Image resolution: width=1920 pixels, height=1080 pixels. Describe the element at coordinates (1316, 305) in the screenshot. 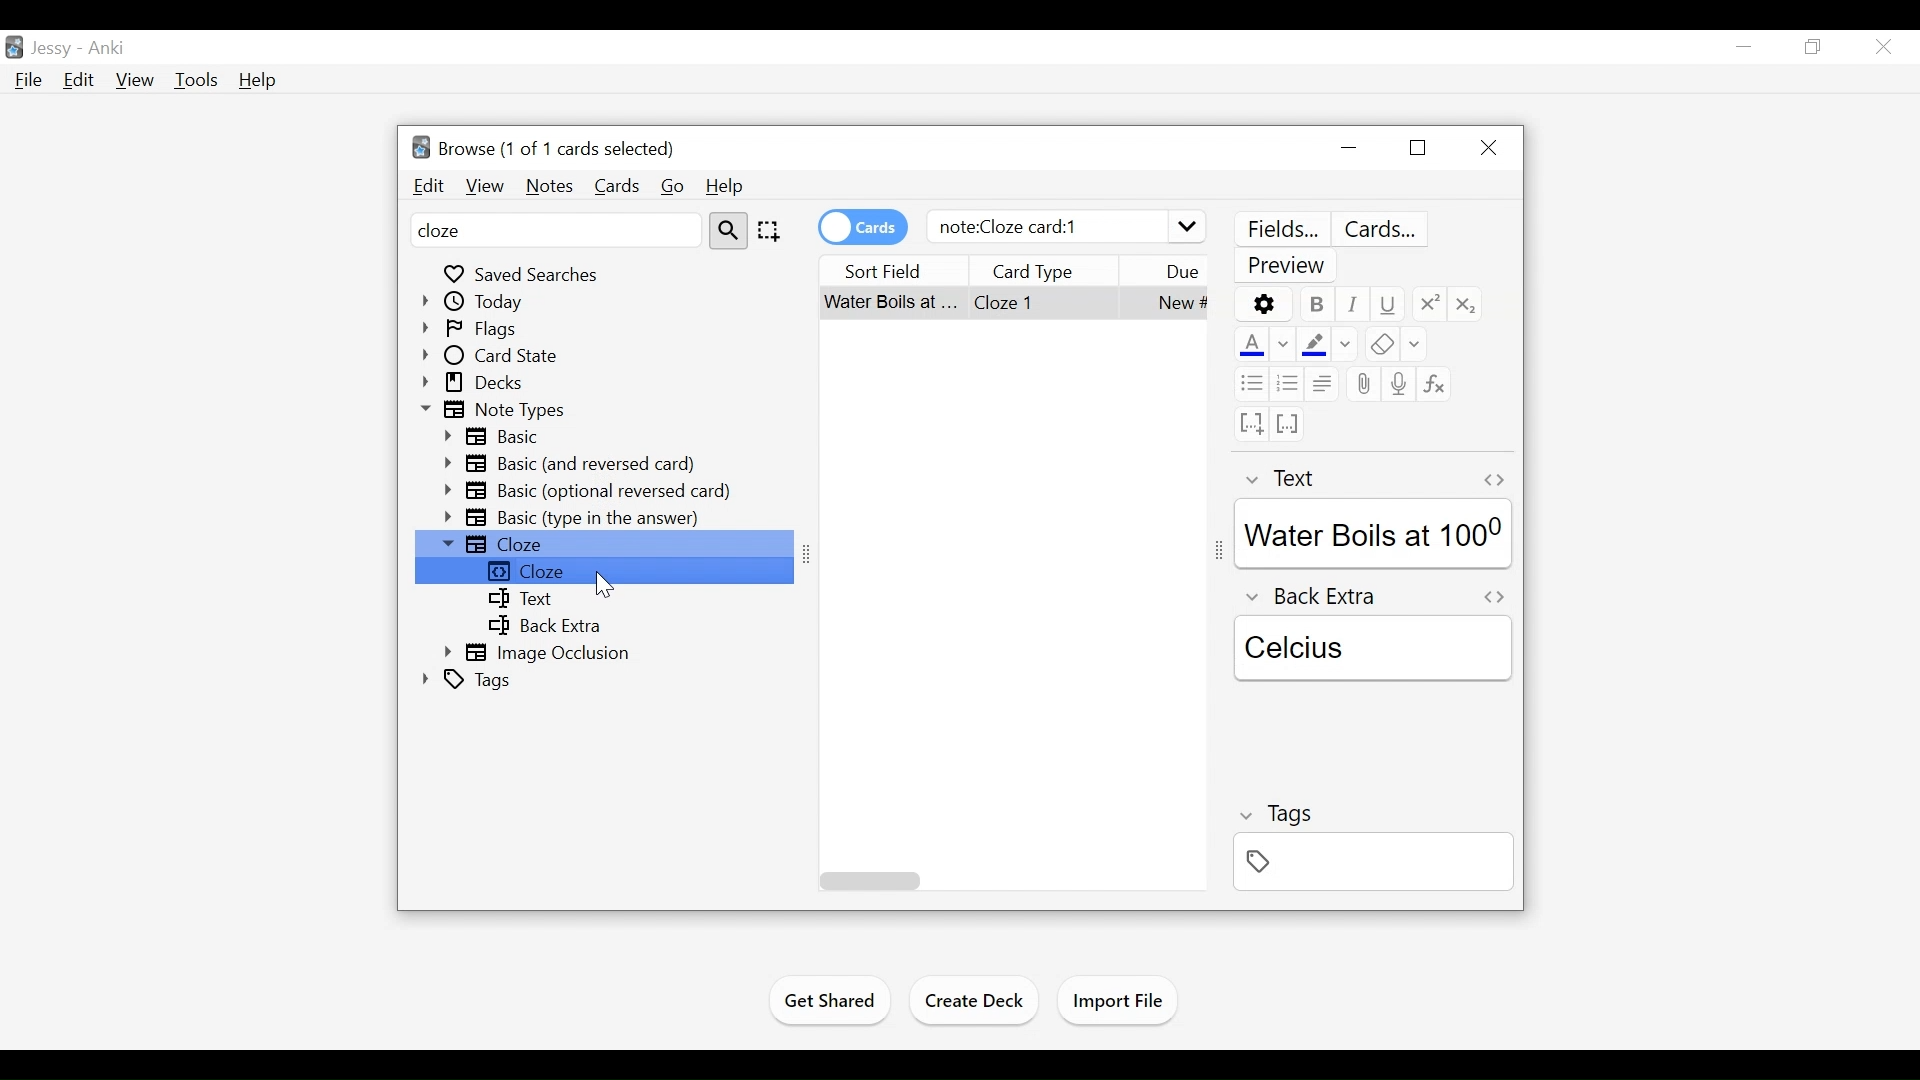

I see `Bold` at that location.